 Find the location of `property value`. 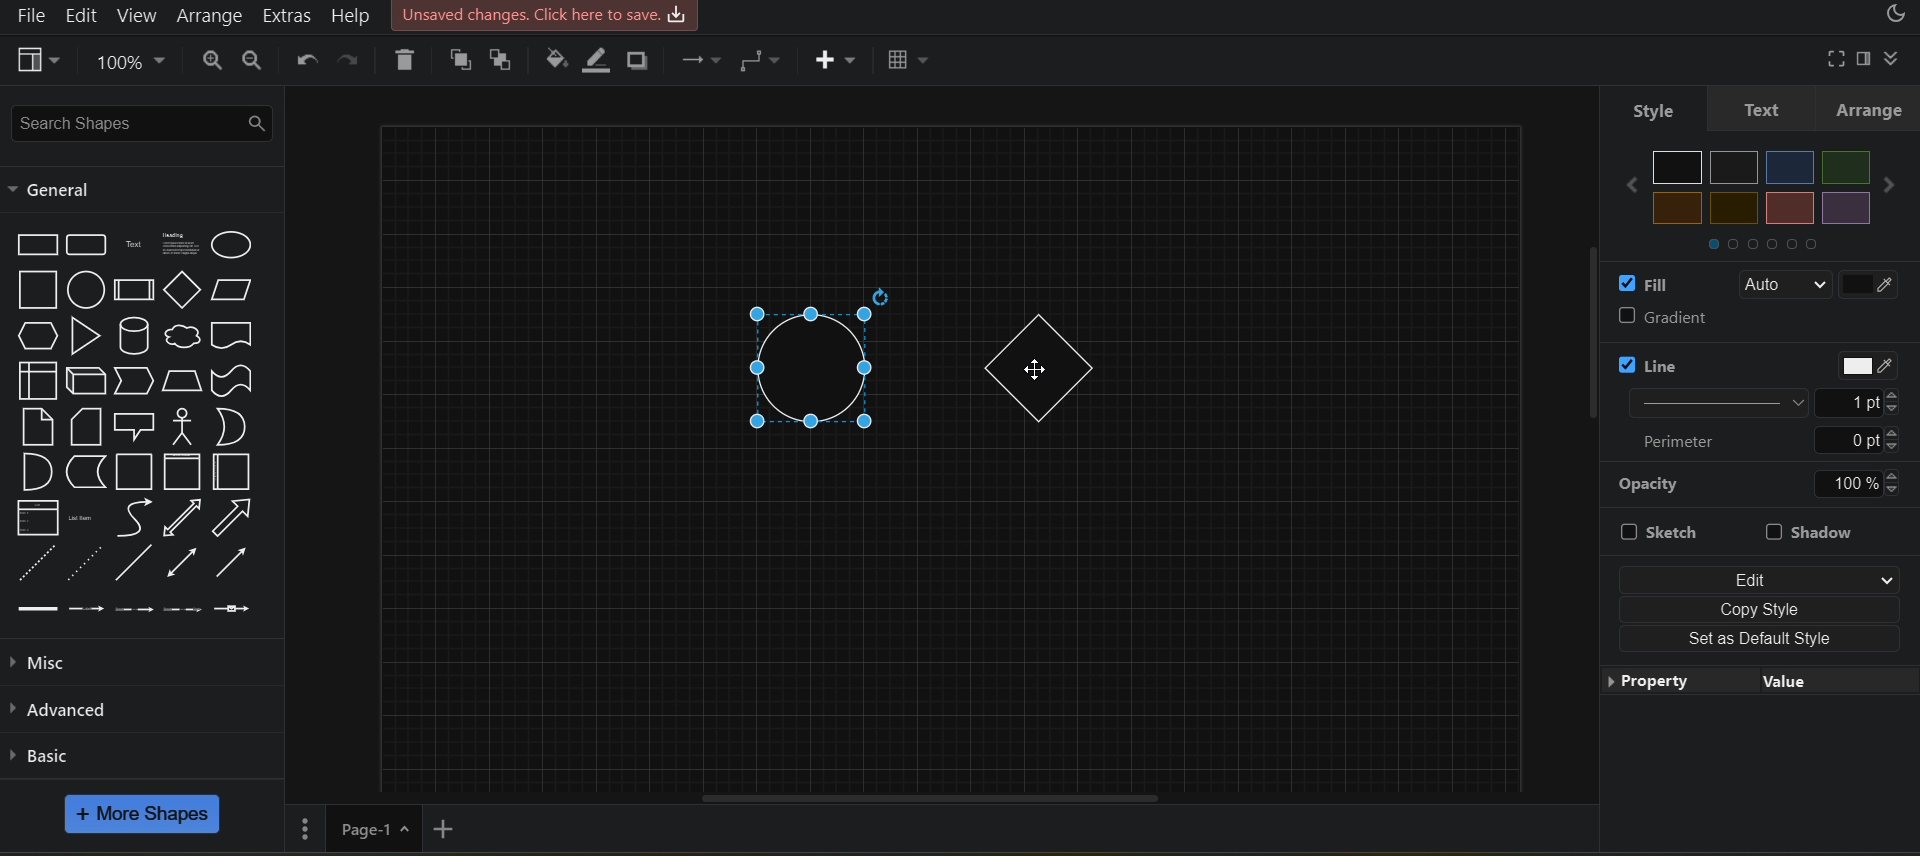

property value is located at coordinates (1759, 681).